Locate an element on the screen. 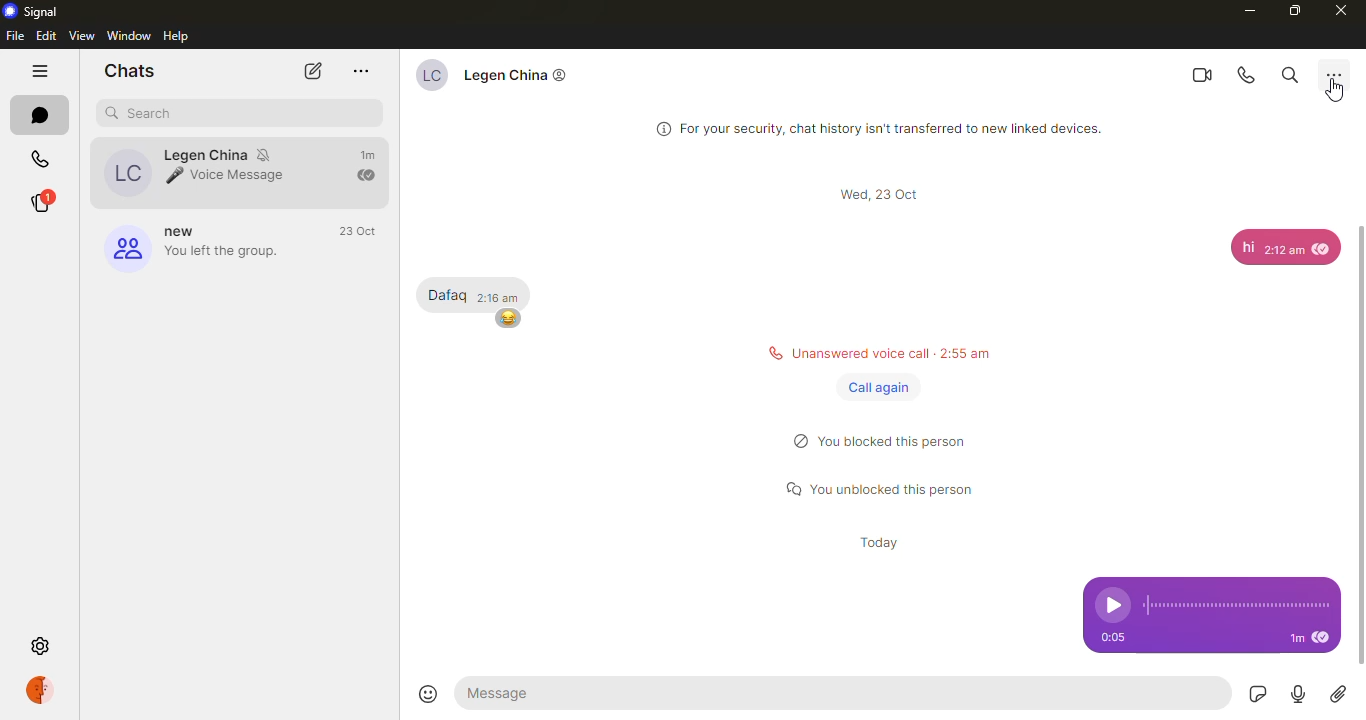  group is located at coordinates (197, 245).